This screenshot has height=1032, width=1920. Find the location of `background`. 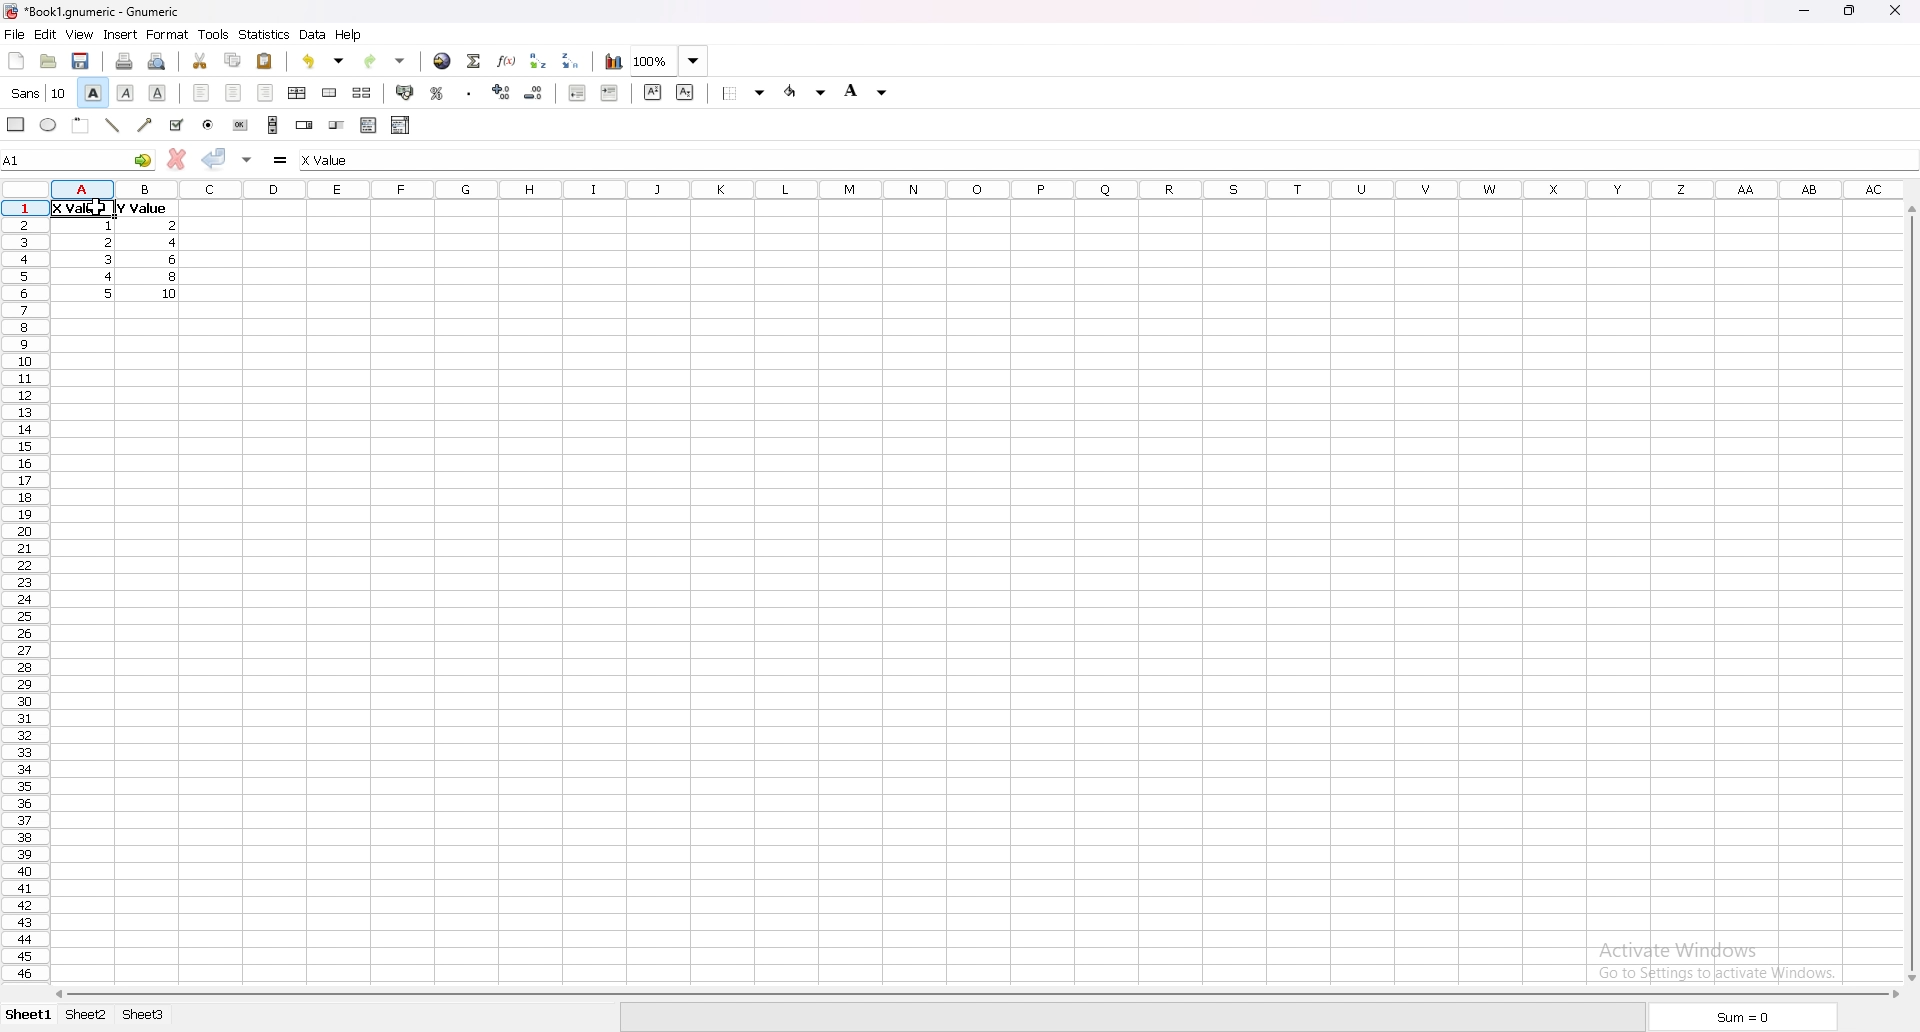

background is located at coordinates (866, 90).